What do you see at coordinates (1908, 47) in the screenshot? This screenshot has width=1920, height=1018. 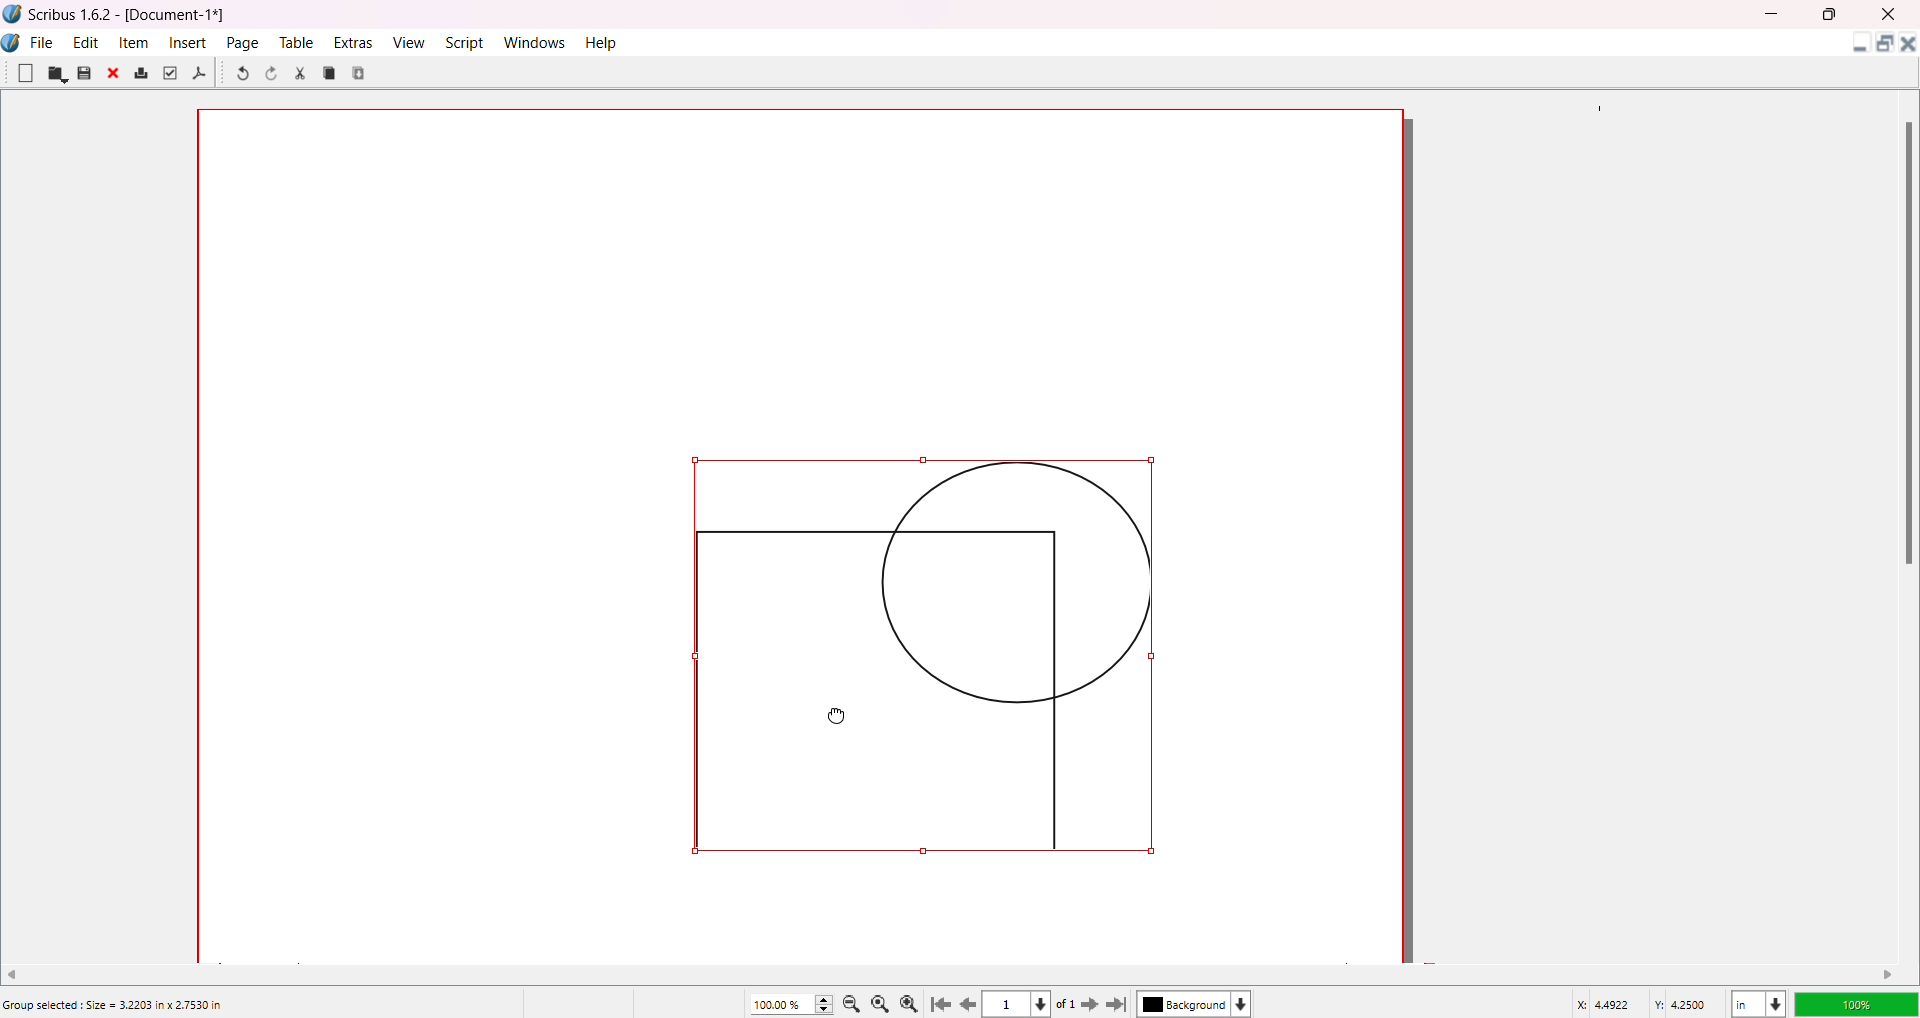 I see `Close Document` at bounding box center [1908, 47].